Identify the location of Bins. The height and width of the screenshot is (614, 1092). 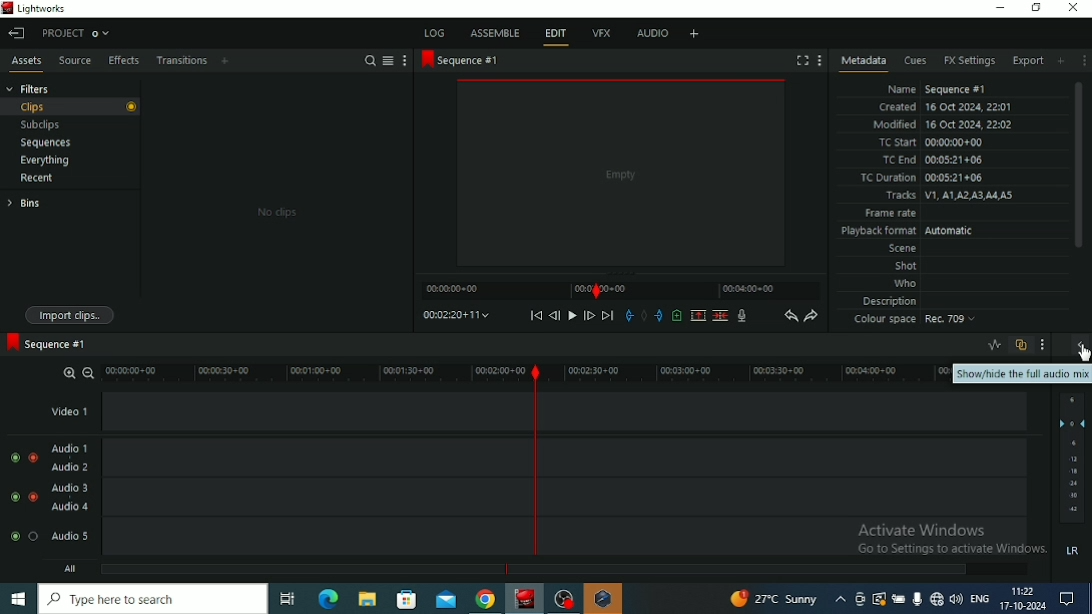
(24, 203).